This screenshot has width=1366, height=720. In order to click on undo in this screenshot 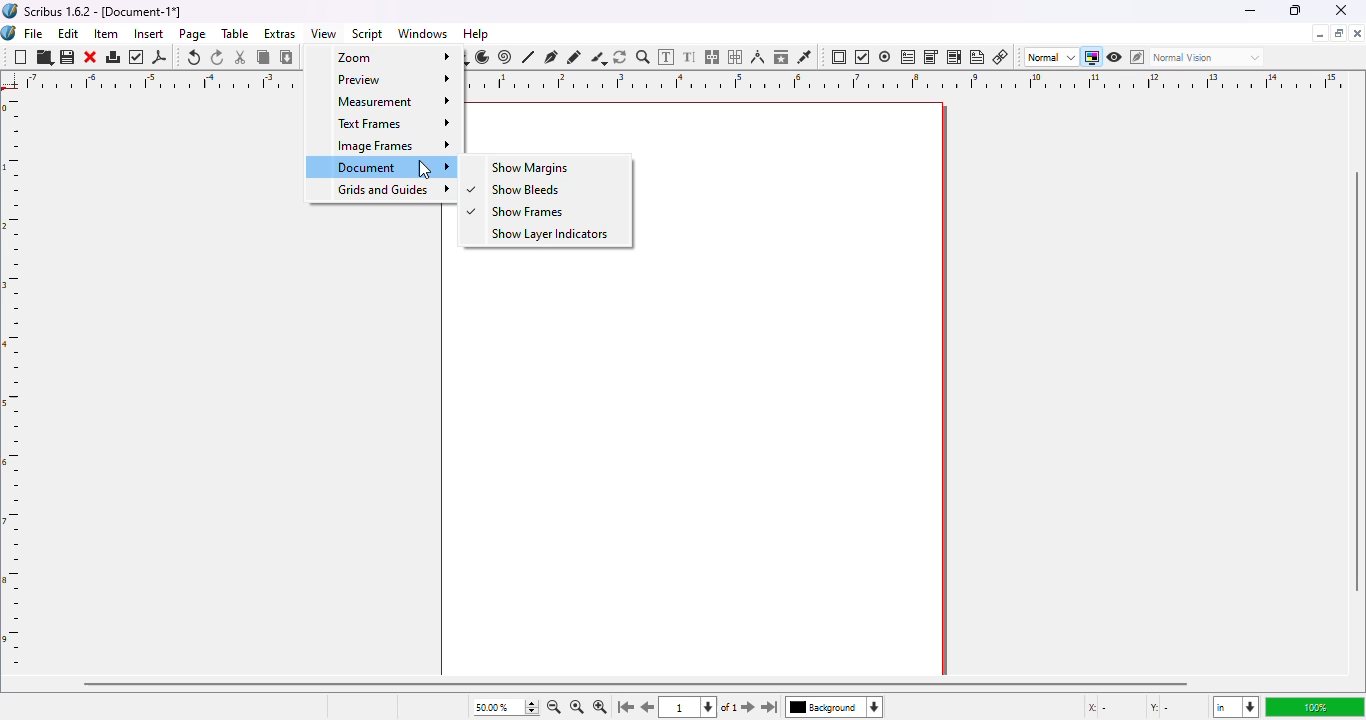, I will do `click(194, 57)`.